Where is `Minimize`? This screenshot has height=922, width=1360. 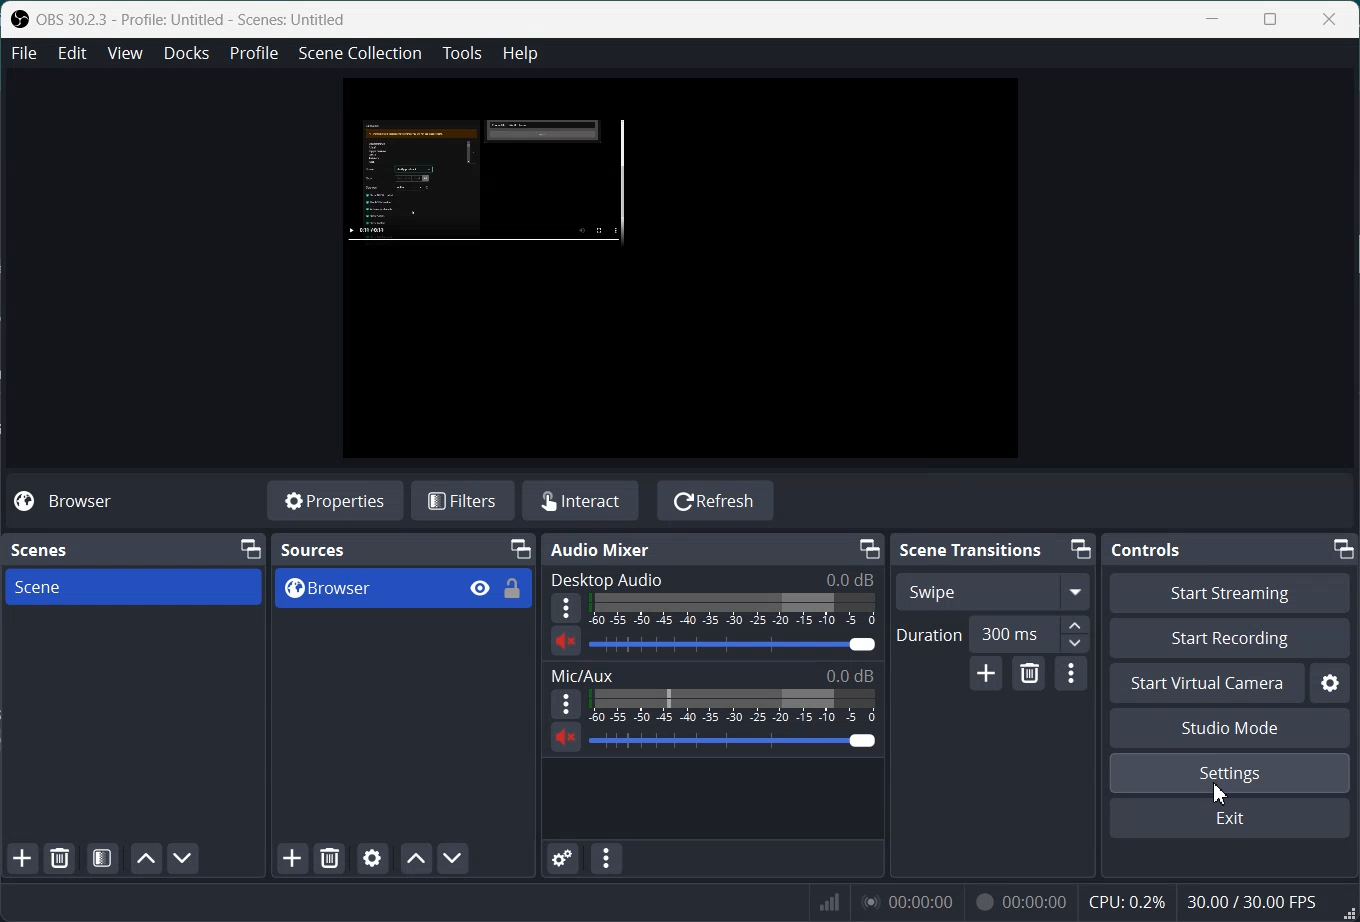 Minimize is located at coordinates (521, 548).